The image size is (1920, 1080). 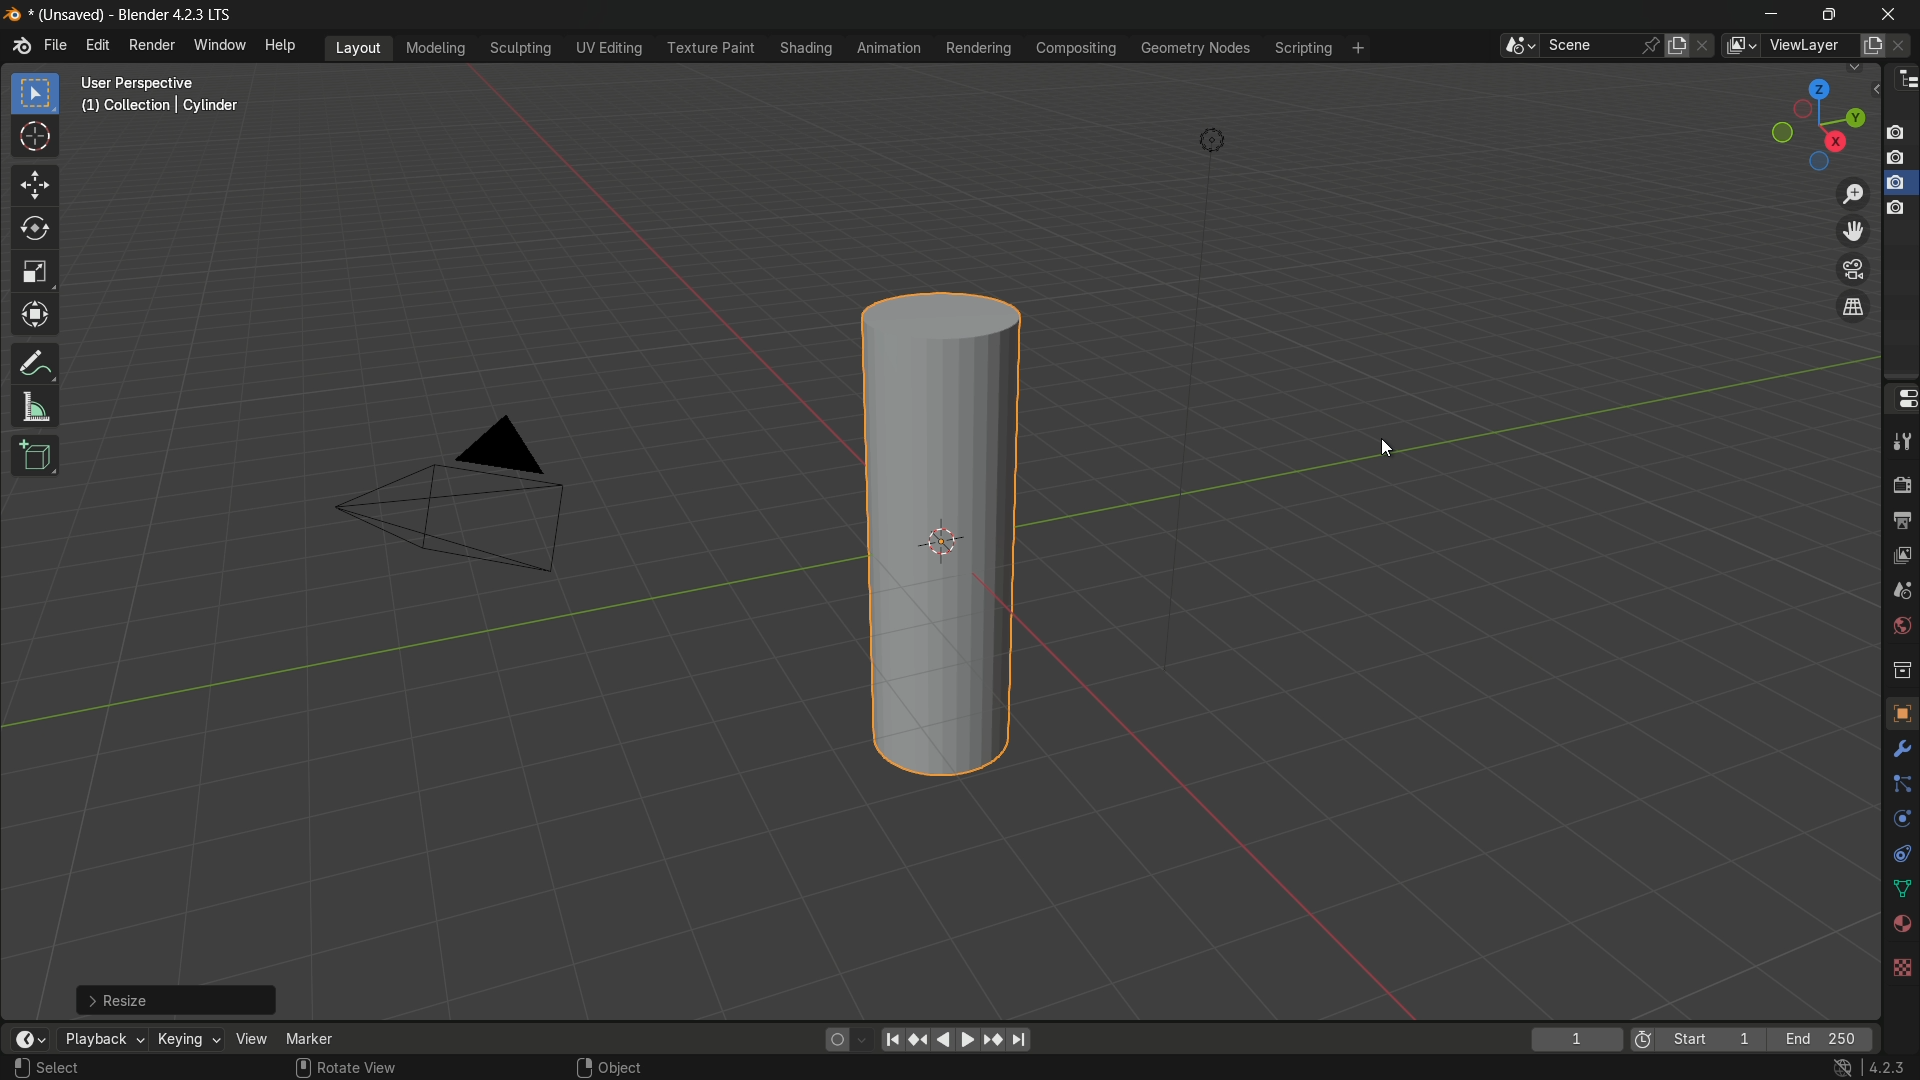 I want to click on collections, so click(x=1901, y=670).